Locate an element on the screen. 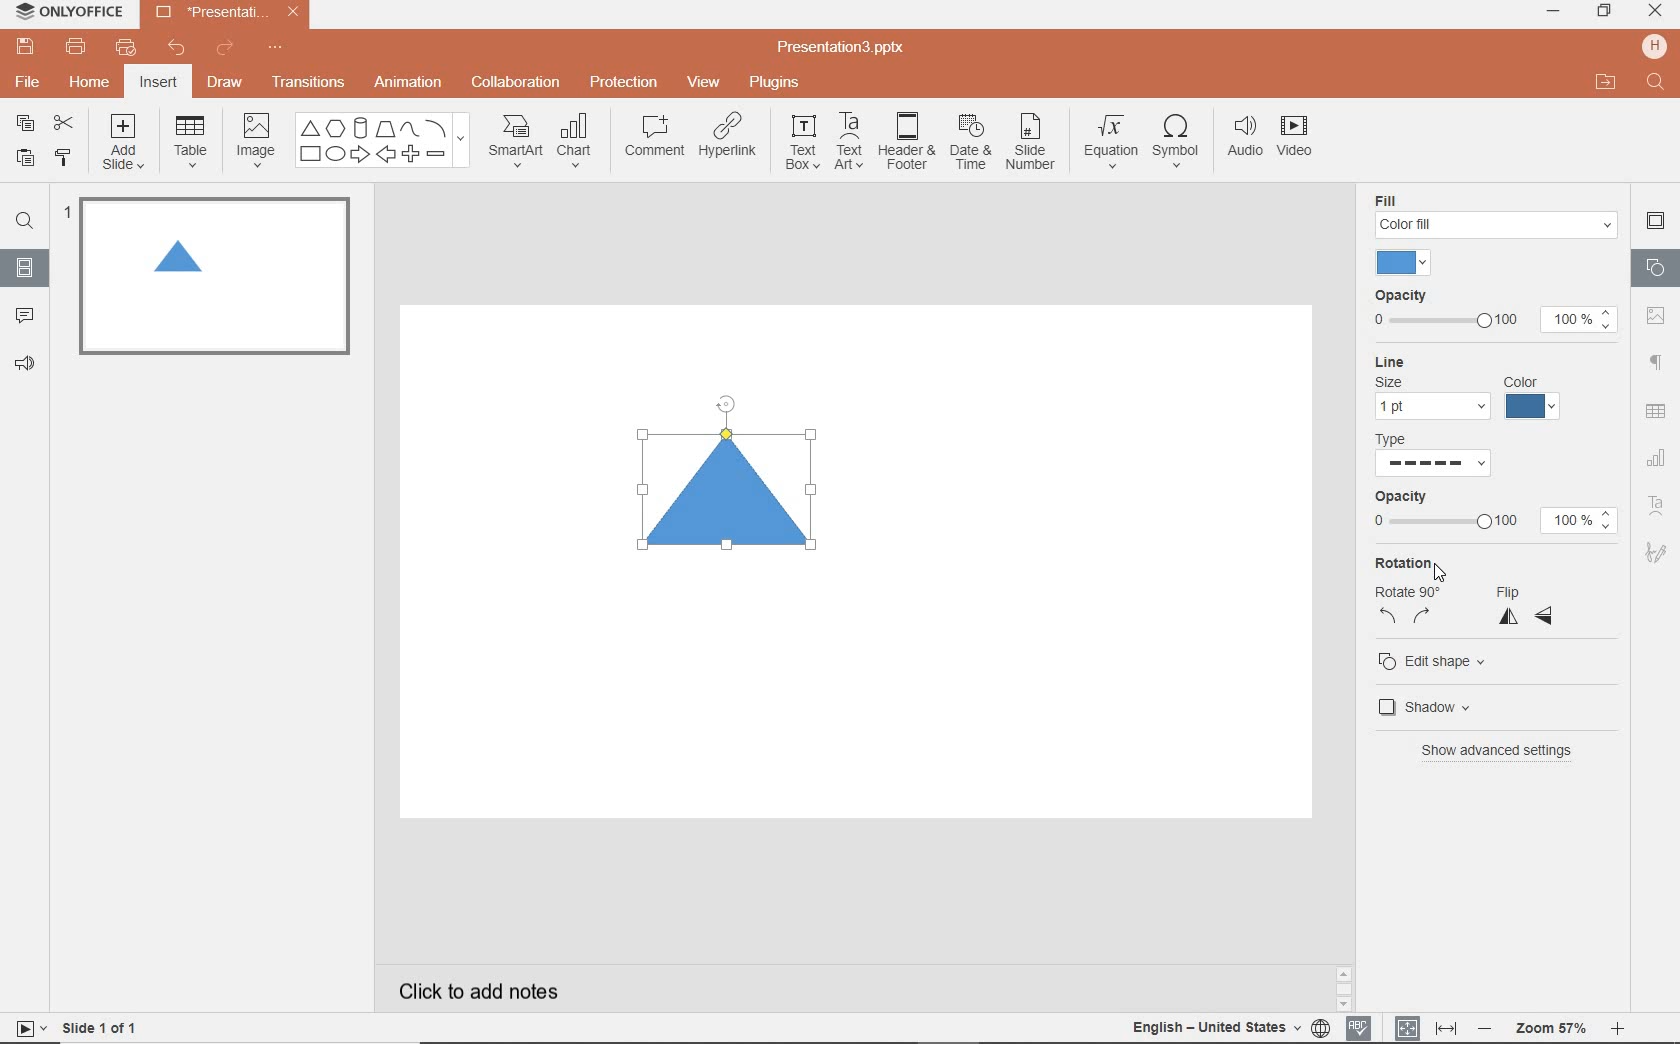 This screenshot has height=1044, width=1680. TEXT LANGUAGE is located at coordinates (1231, 1027).